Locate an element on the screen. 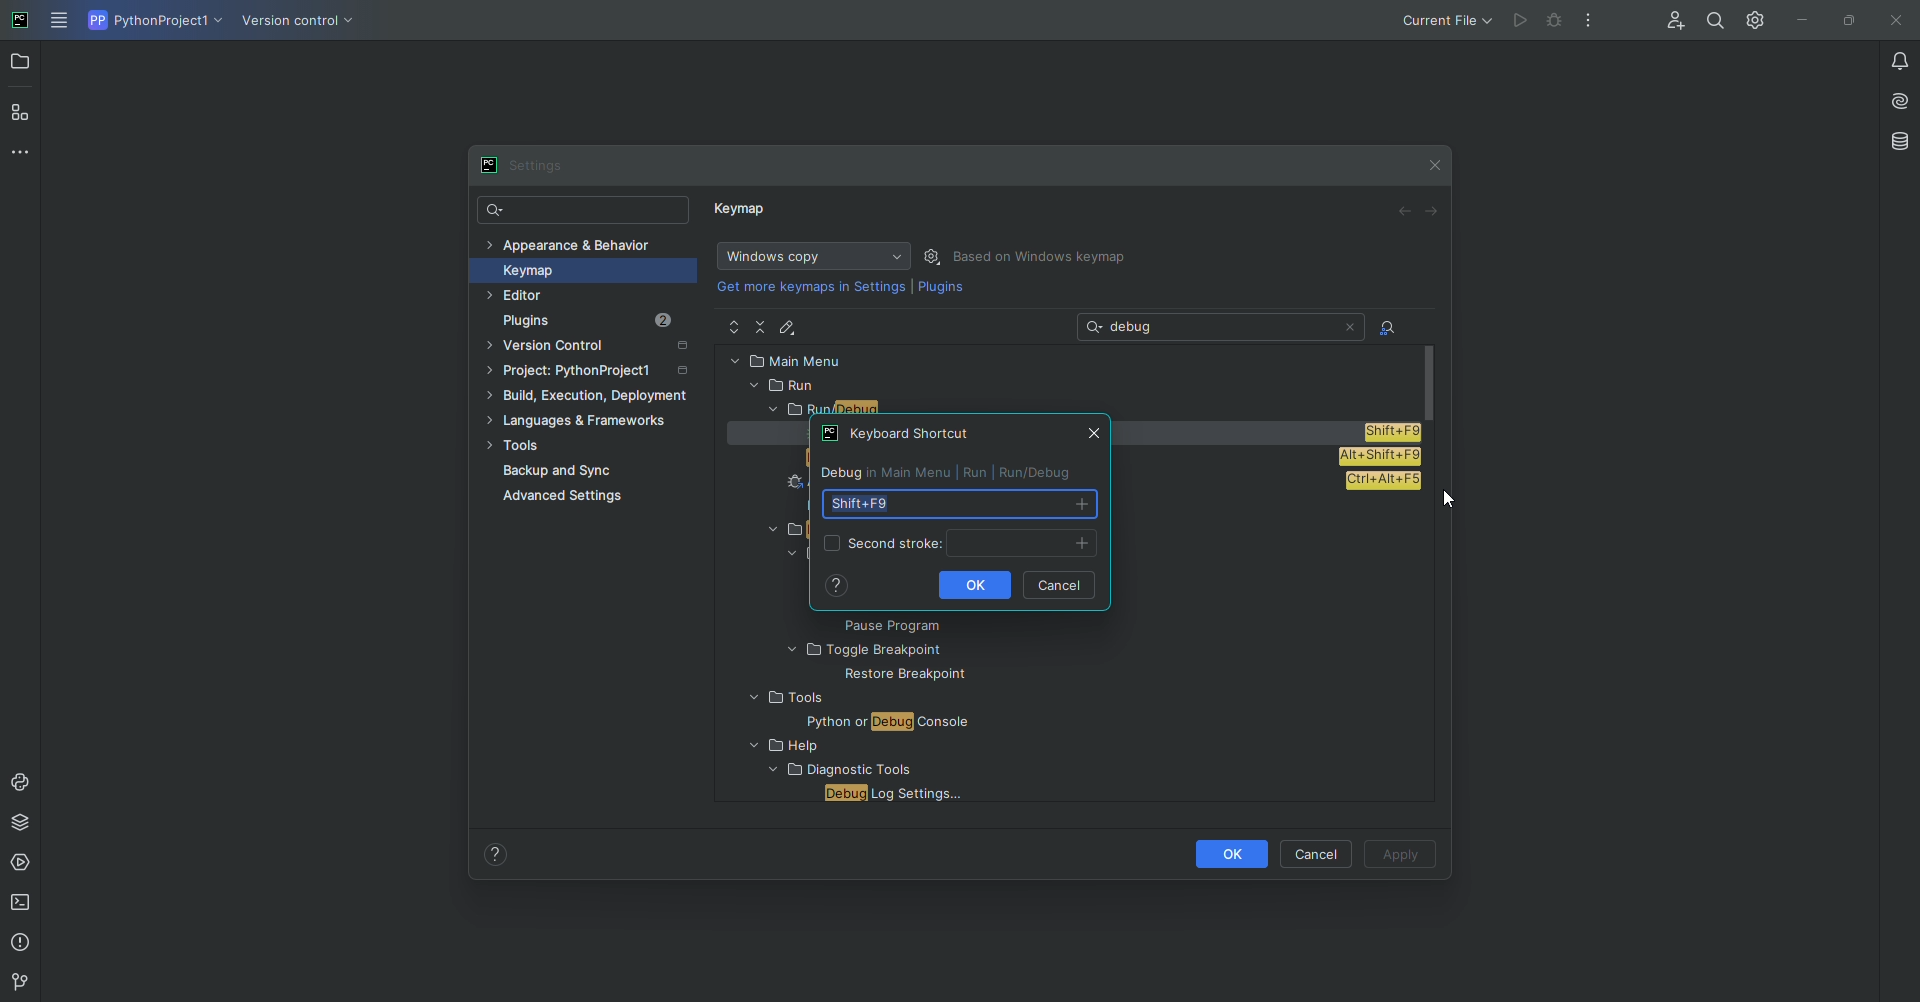  Editor is located at coordinates (558, 296).